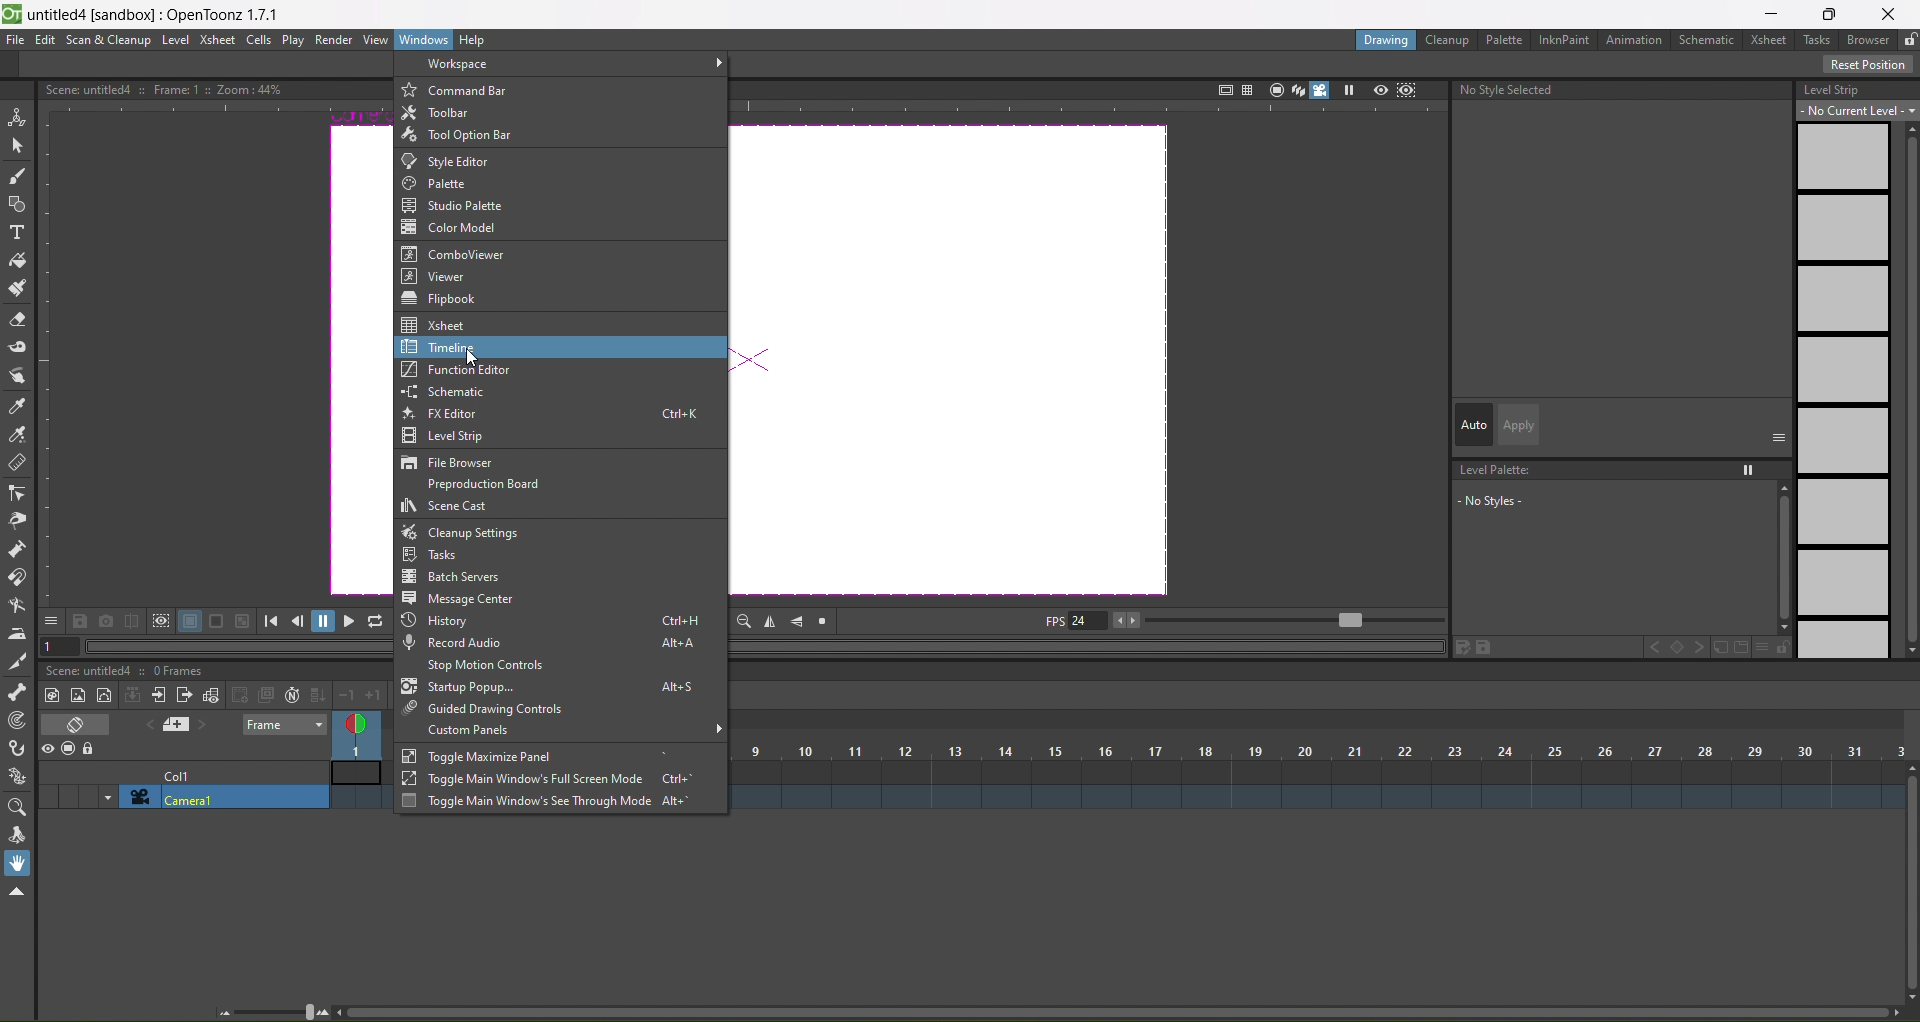 The image size is (1920, 1022). I want to click on message enter, so click(459, 598).